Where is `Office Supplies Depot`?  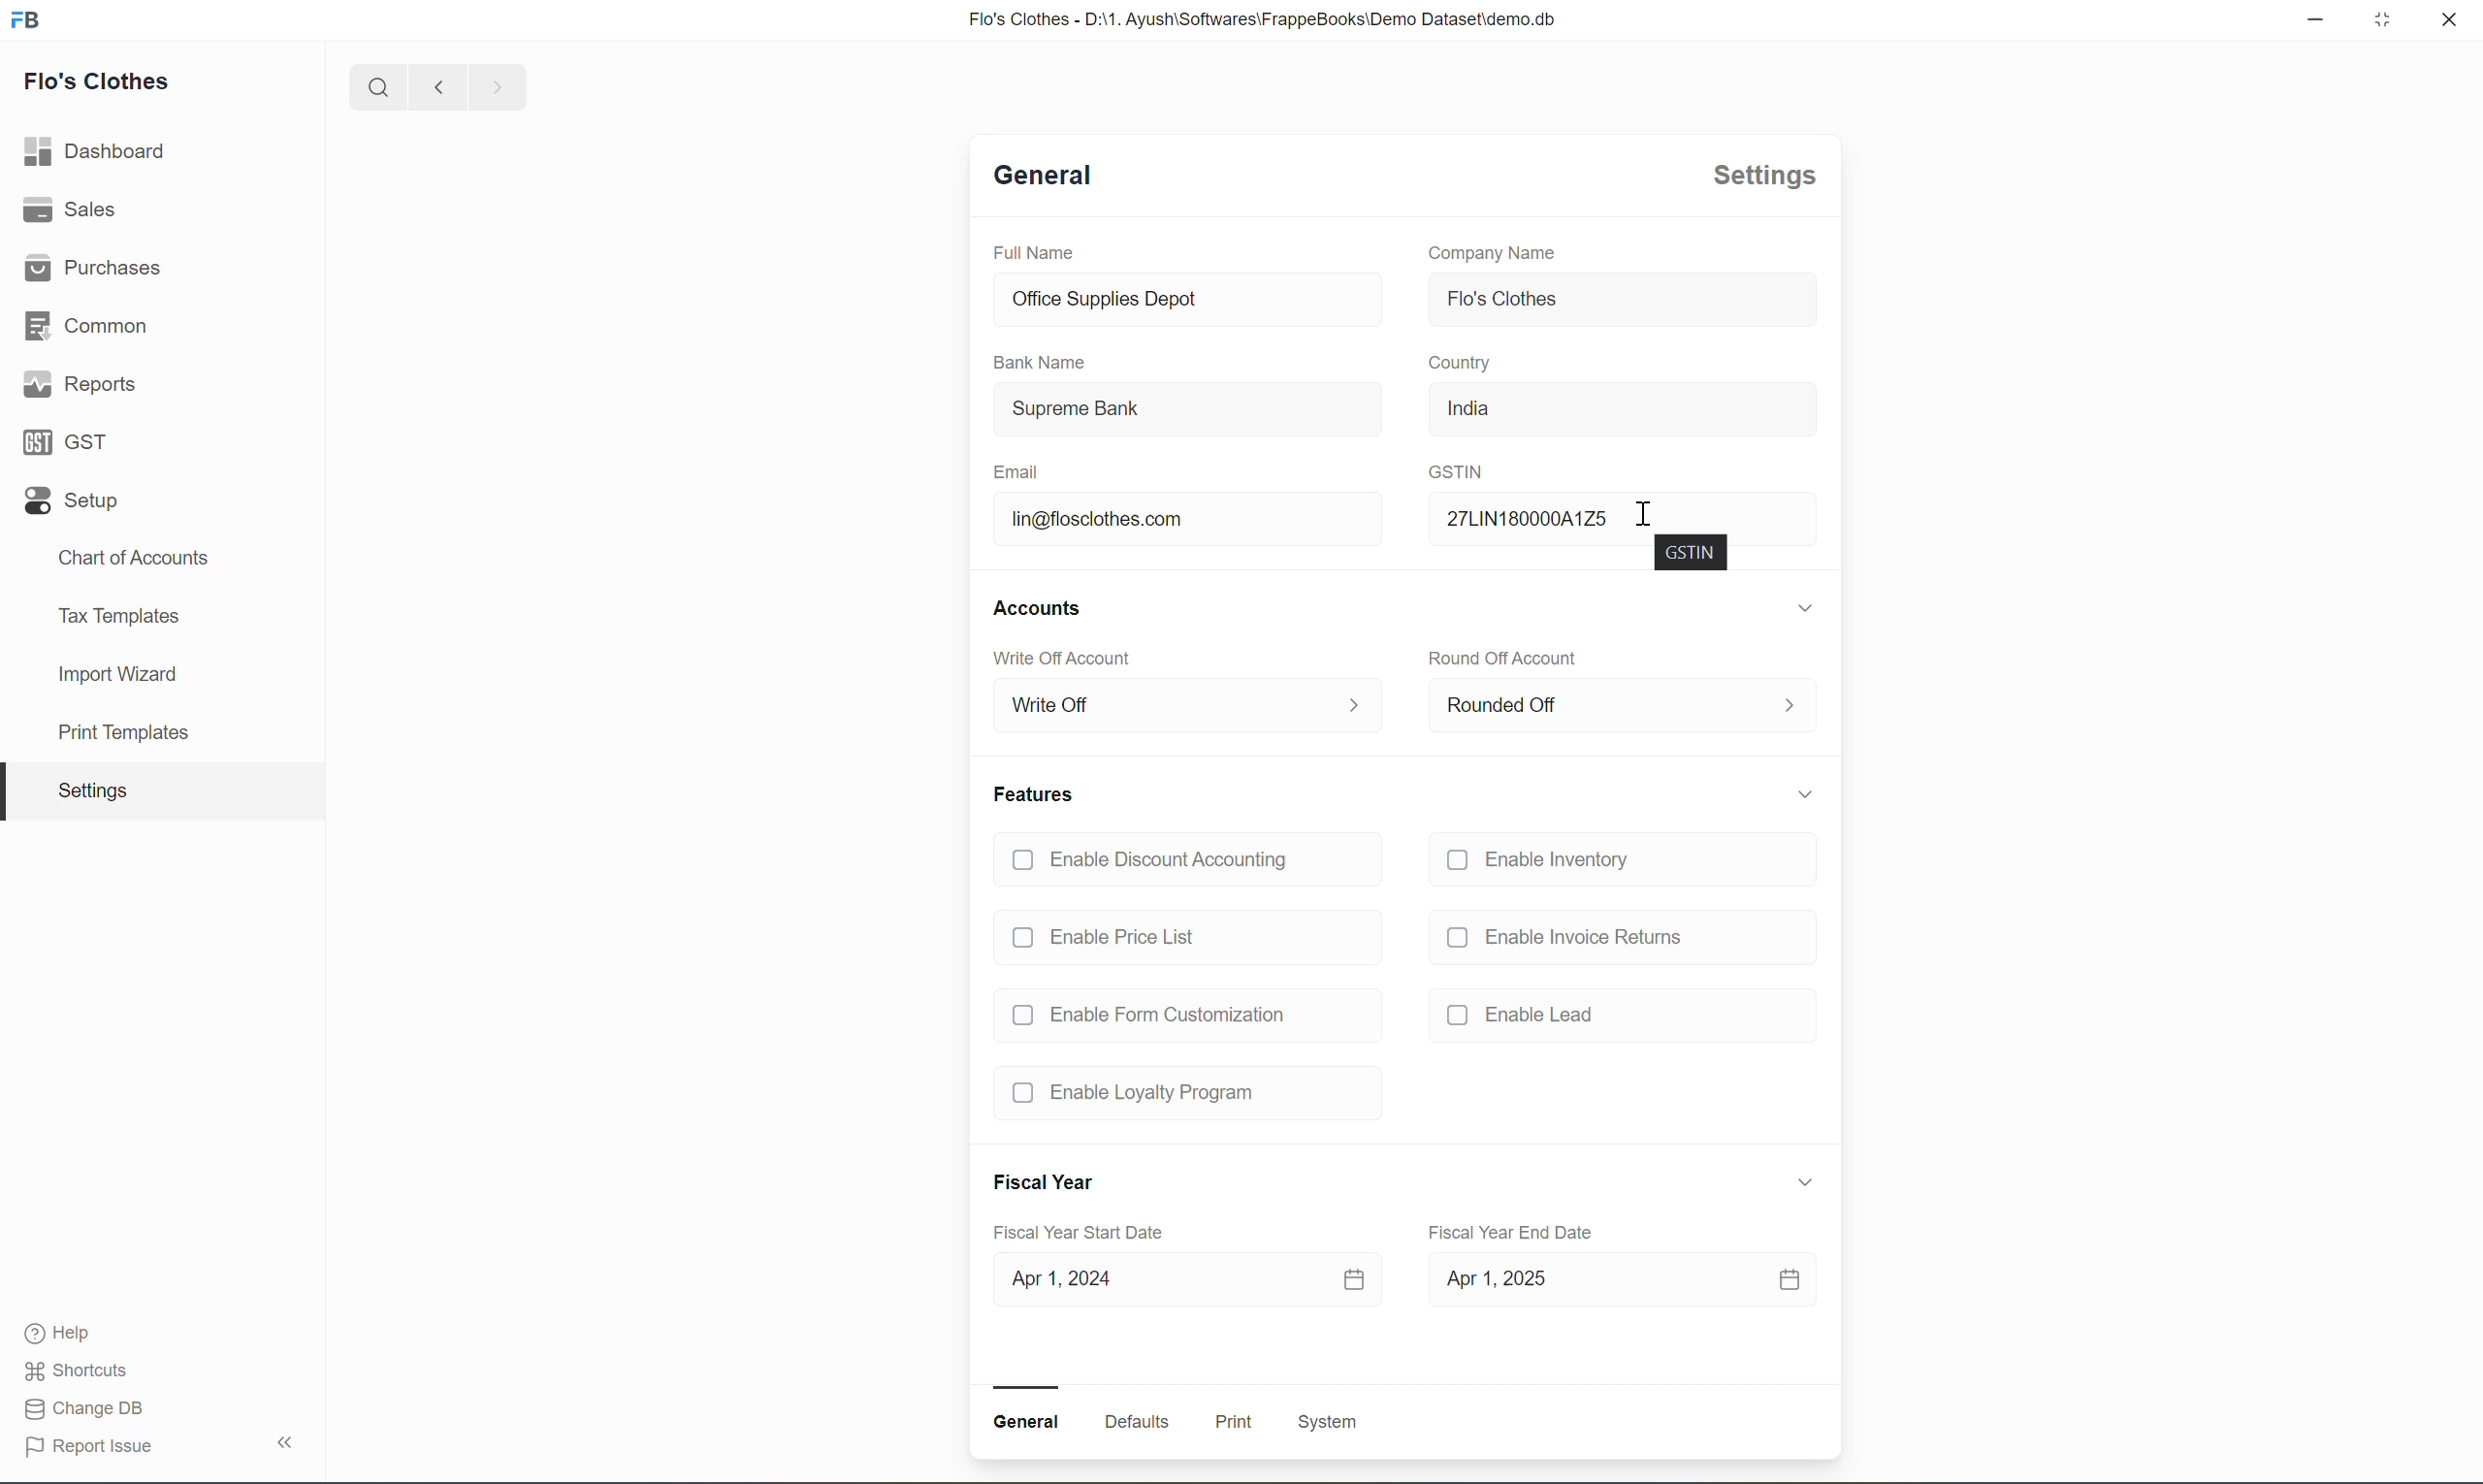 Office Supplies Depot is located at coordinates (1188, 299).